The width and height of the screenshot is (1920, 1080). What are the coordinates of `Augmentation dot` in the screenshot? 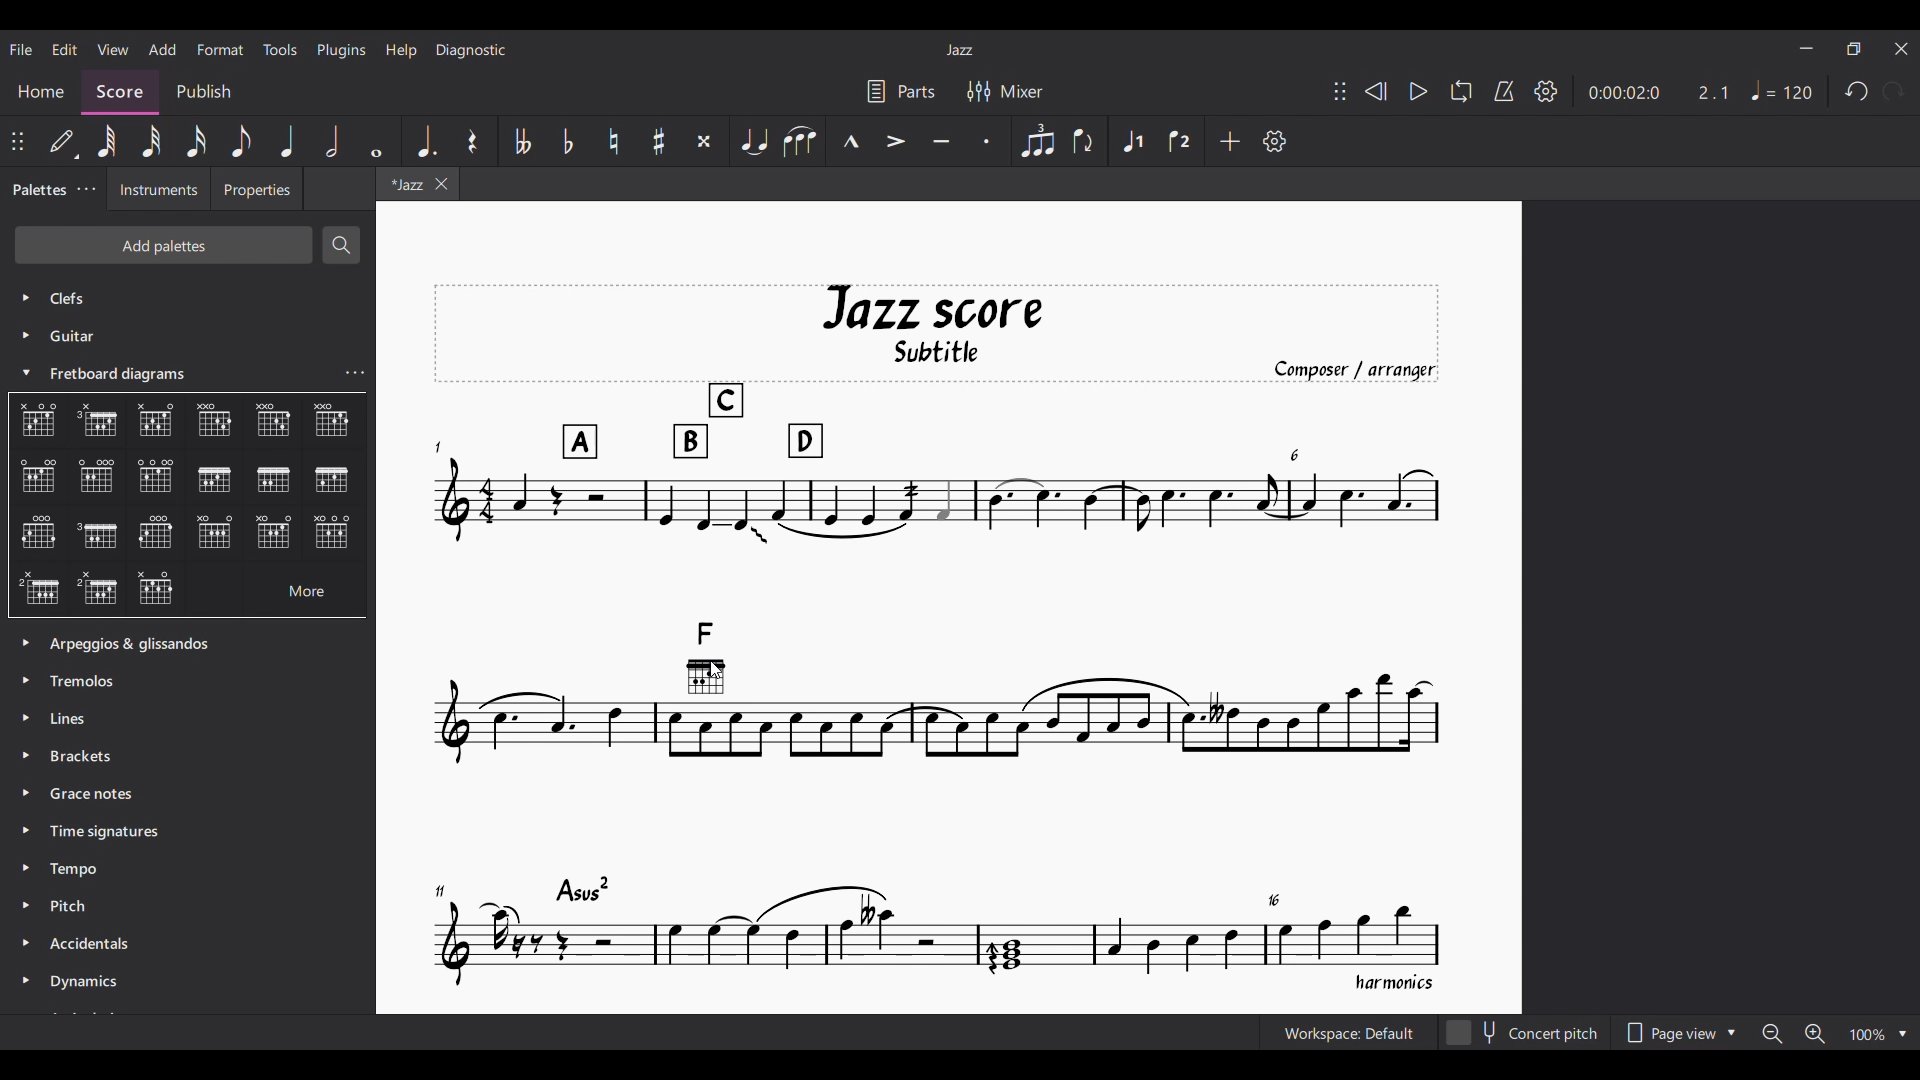 It's located at (425, 140).